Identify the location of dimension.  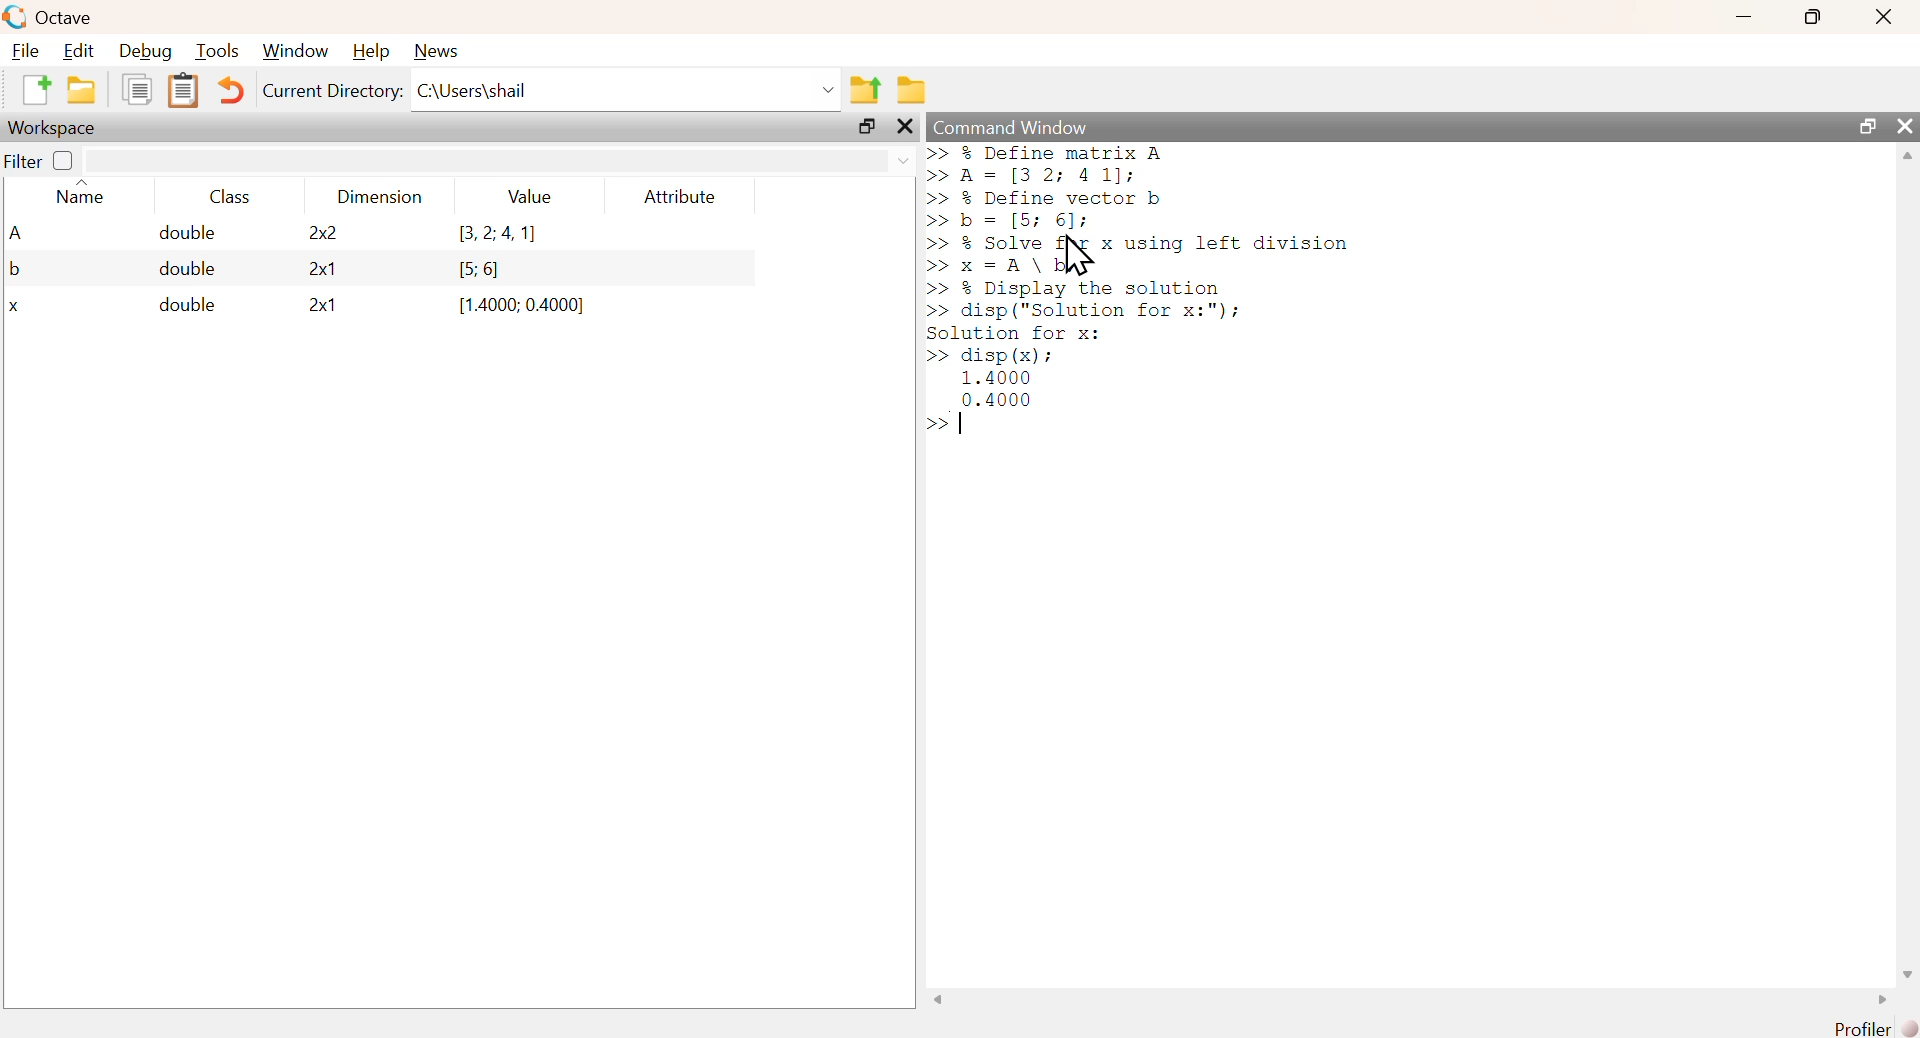
(379, 200).